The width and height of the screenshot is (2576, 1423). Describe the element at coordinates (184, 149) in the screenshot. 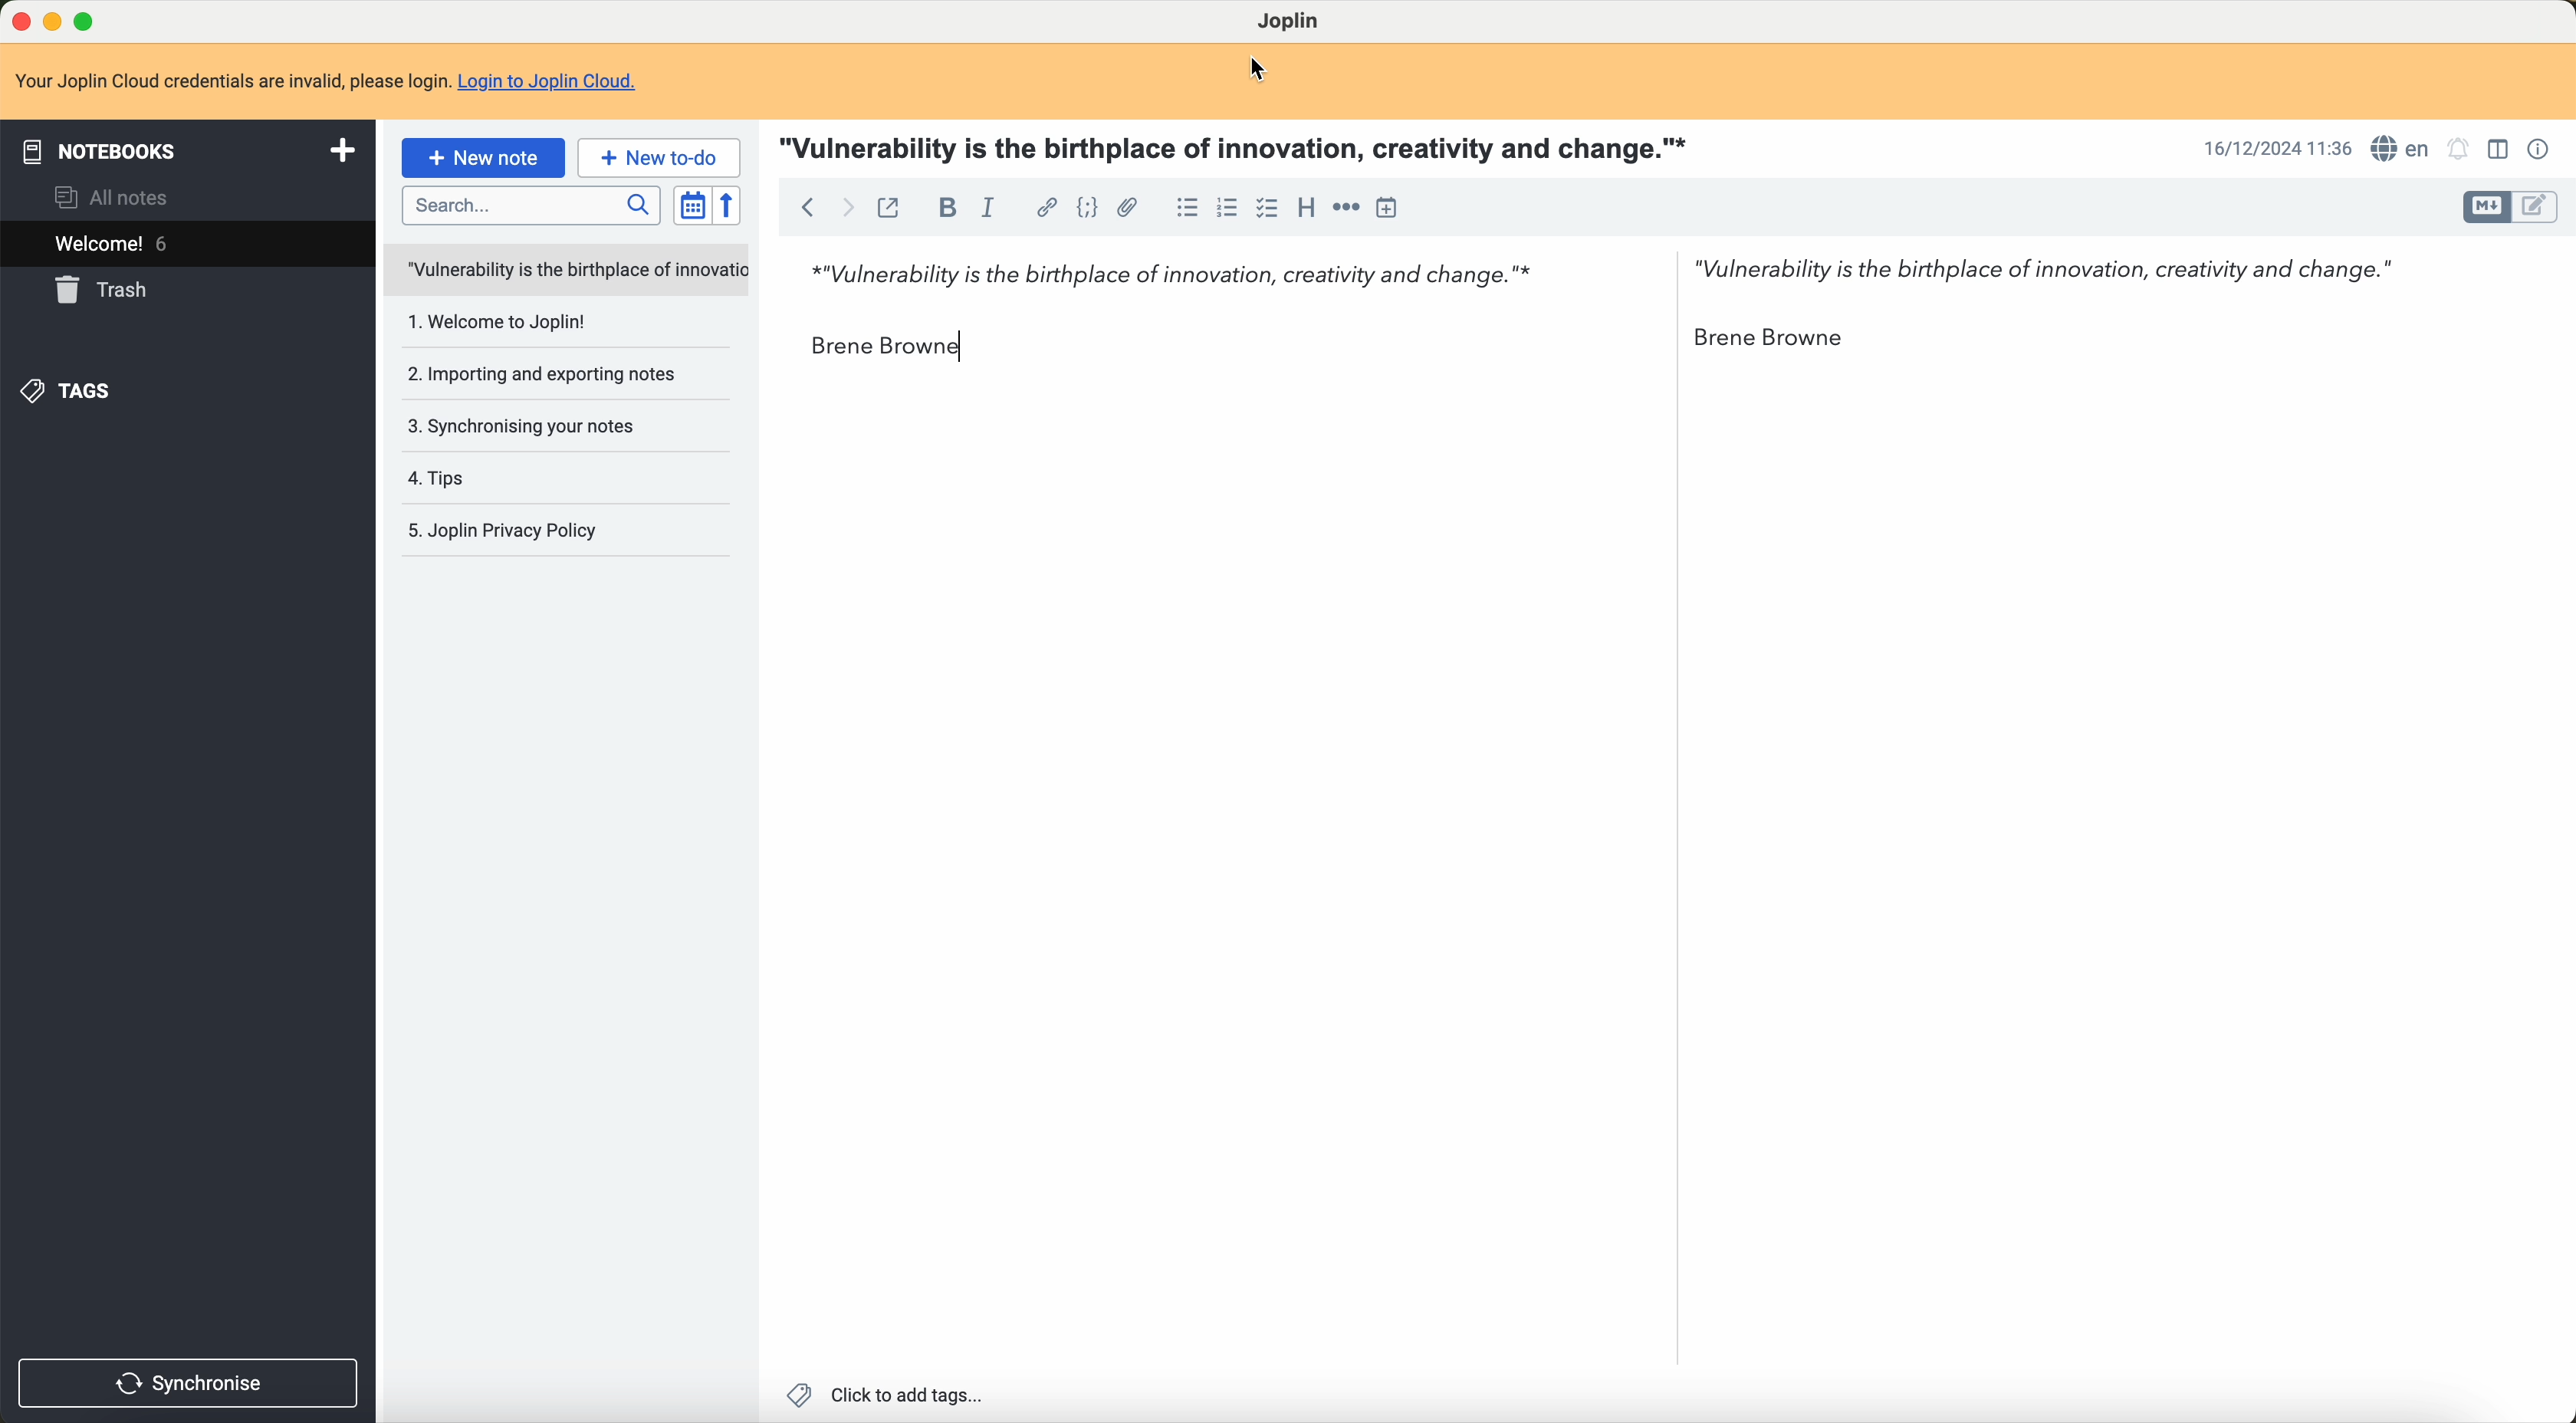

I see `notebooks` at that location.